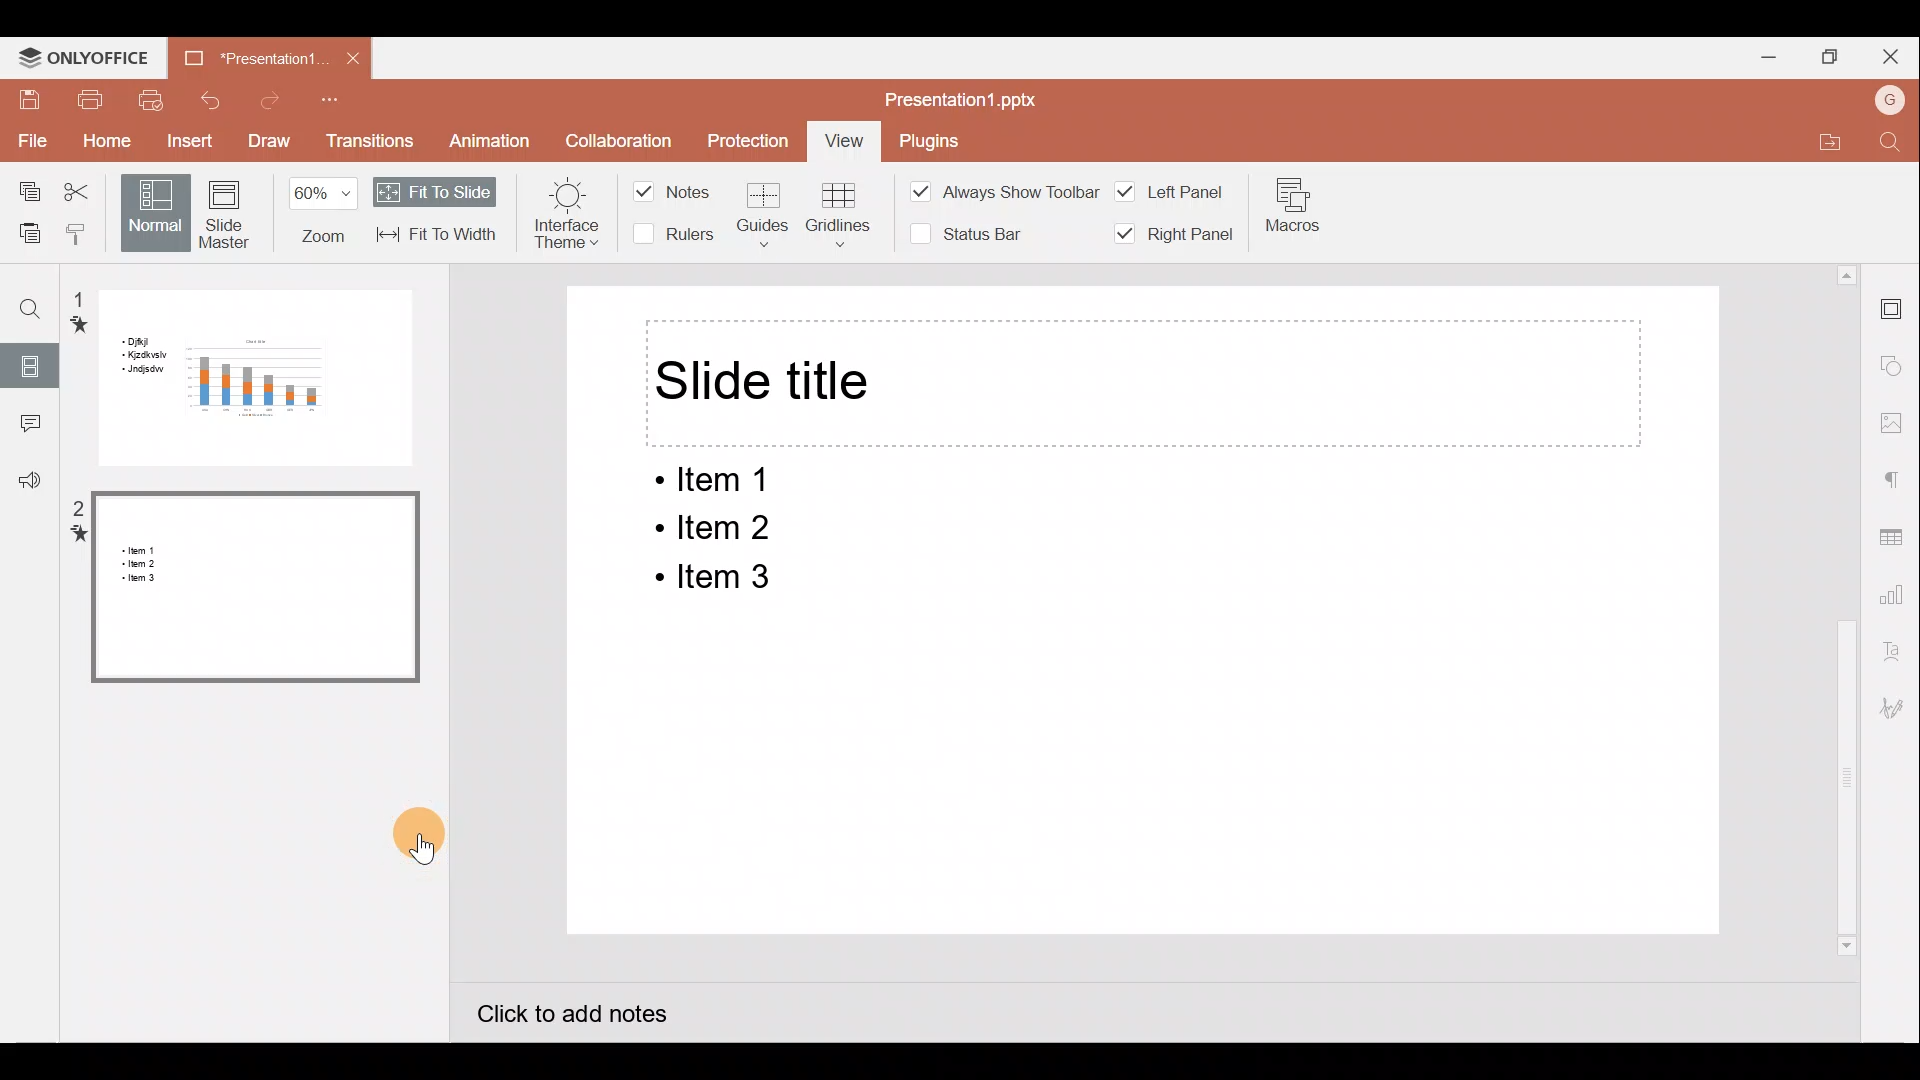 This screenshot has height=1080, width=1920. What do you see at coordinates (842, 210) in the screenshot?
I see `Gridlines` at bounding box center [842, 210].